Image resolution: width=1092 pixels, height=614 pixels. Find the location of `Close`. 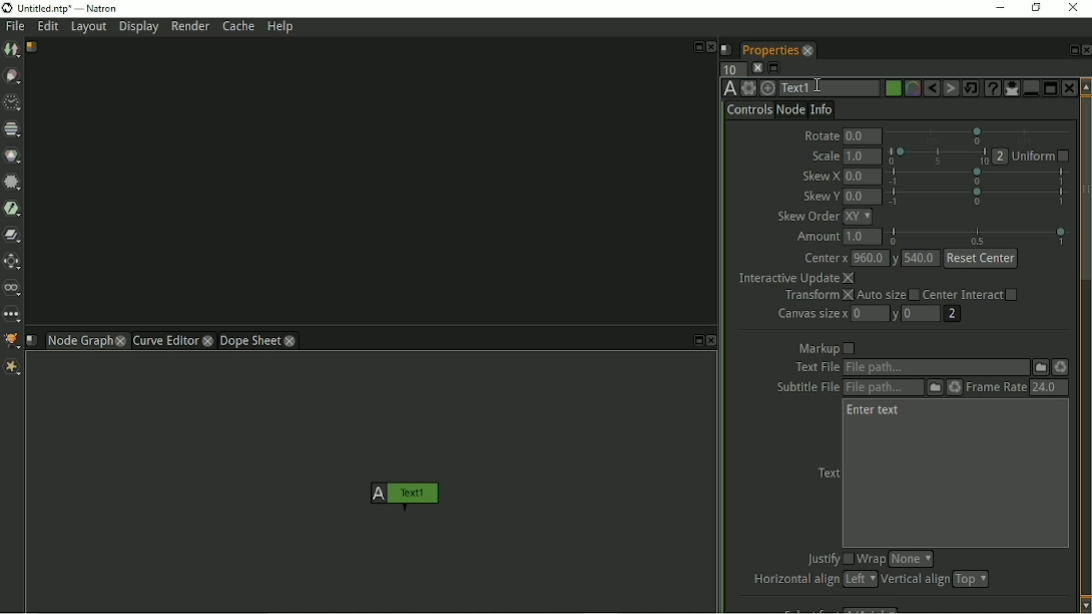

Close is located at coordinates (712, 341).